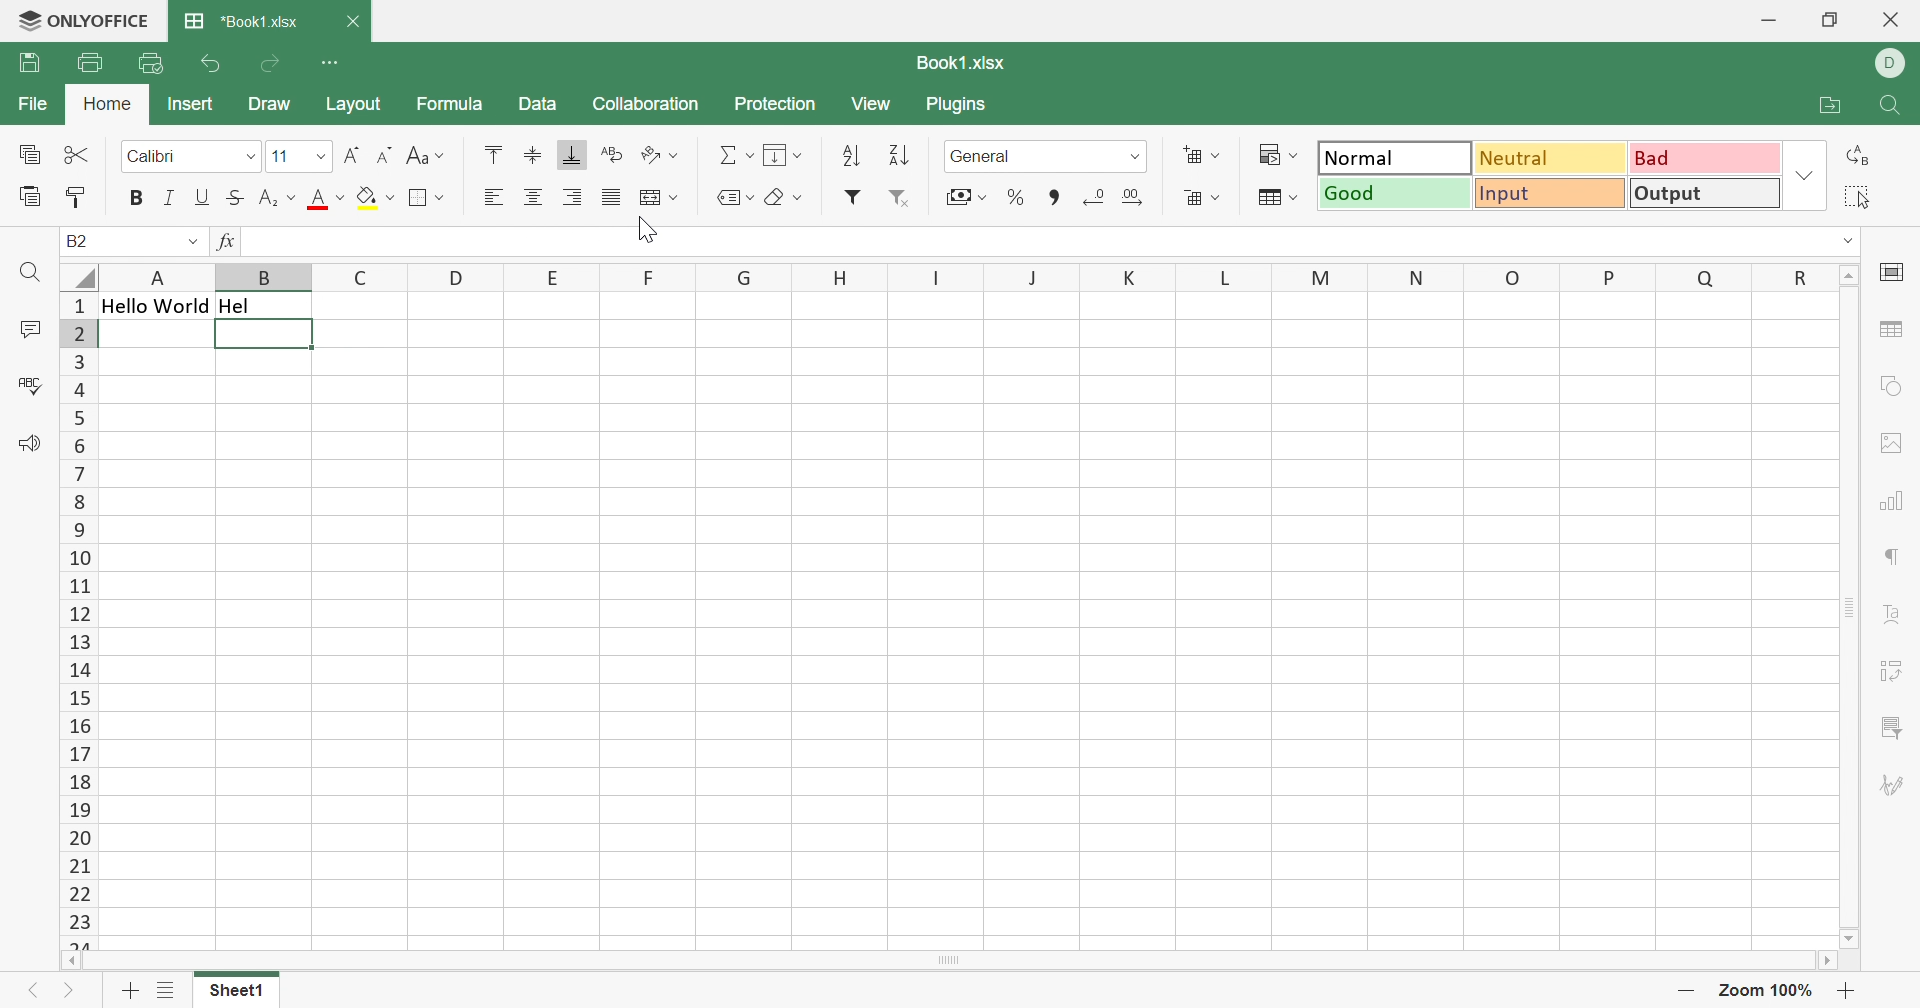 This screenshot has height=1008, width=1920. What do you see at coordinates (77, 201) in the screenshot?
I see `Copy style` at bounding box center [77, 201].